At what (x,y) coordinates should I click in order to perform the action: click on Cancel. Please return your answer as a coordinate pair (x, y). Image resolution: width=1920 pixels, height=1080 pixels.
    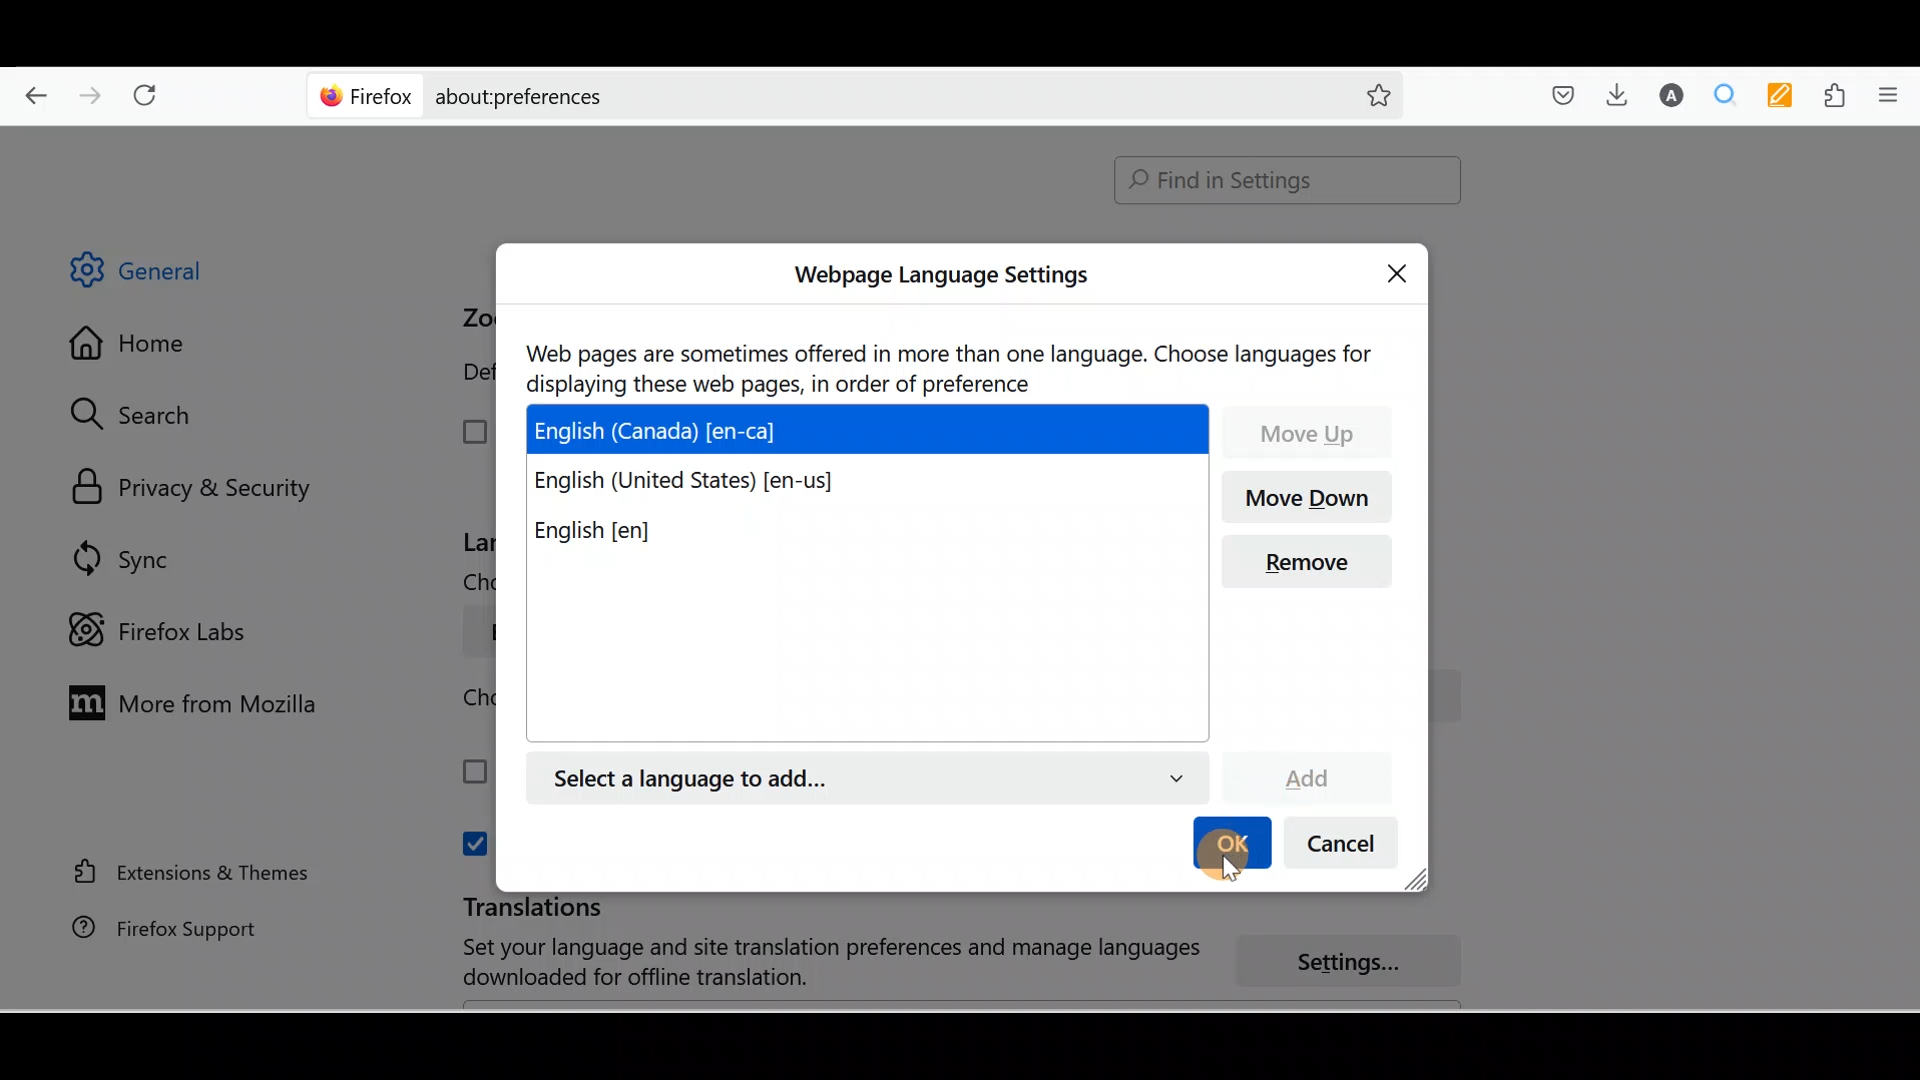
    Looking at the image, I should click on (1347, 848).